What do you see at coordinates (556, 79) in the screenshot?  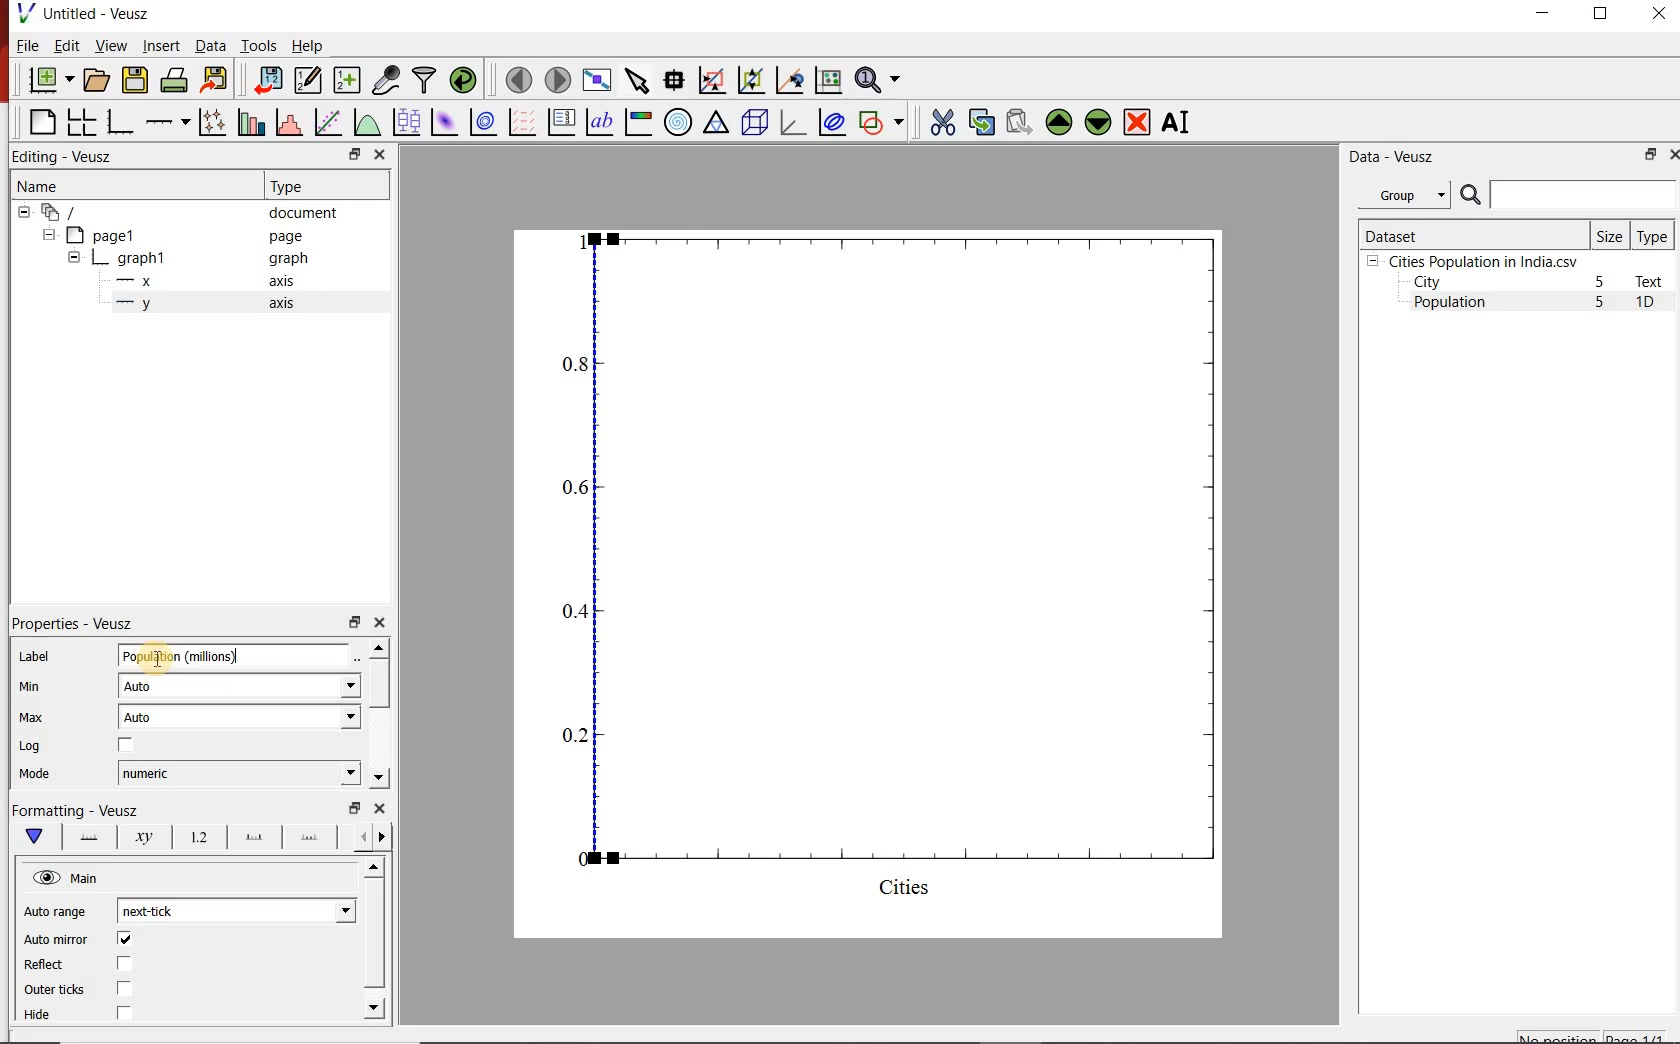 I see `move to the next page` at bounding box center [556, 79].